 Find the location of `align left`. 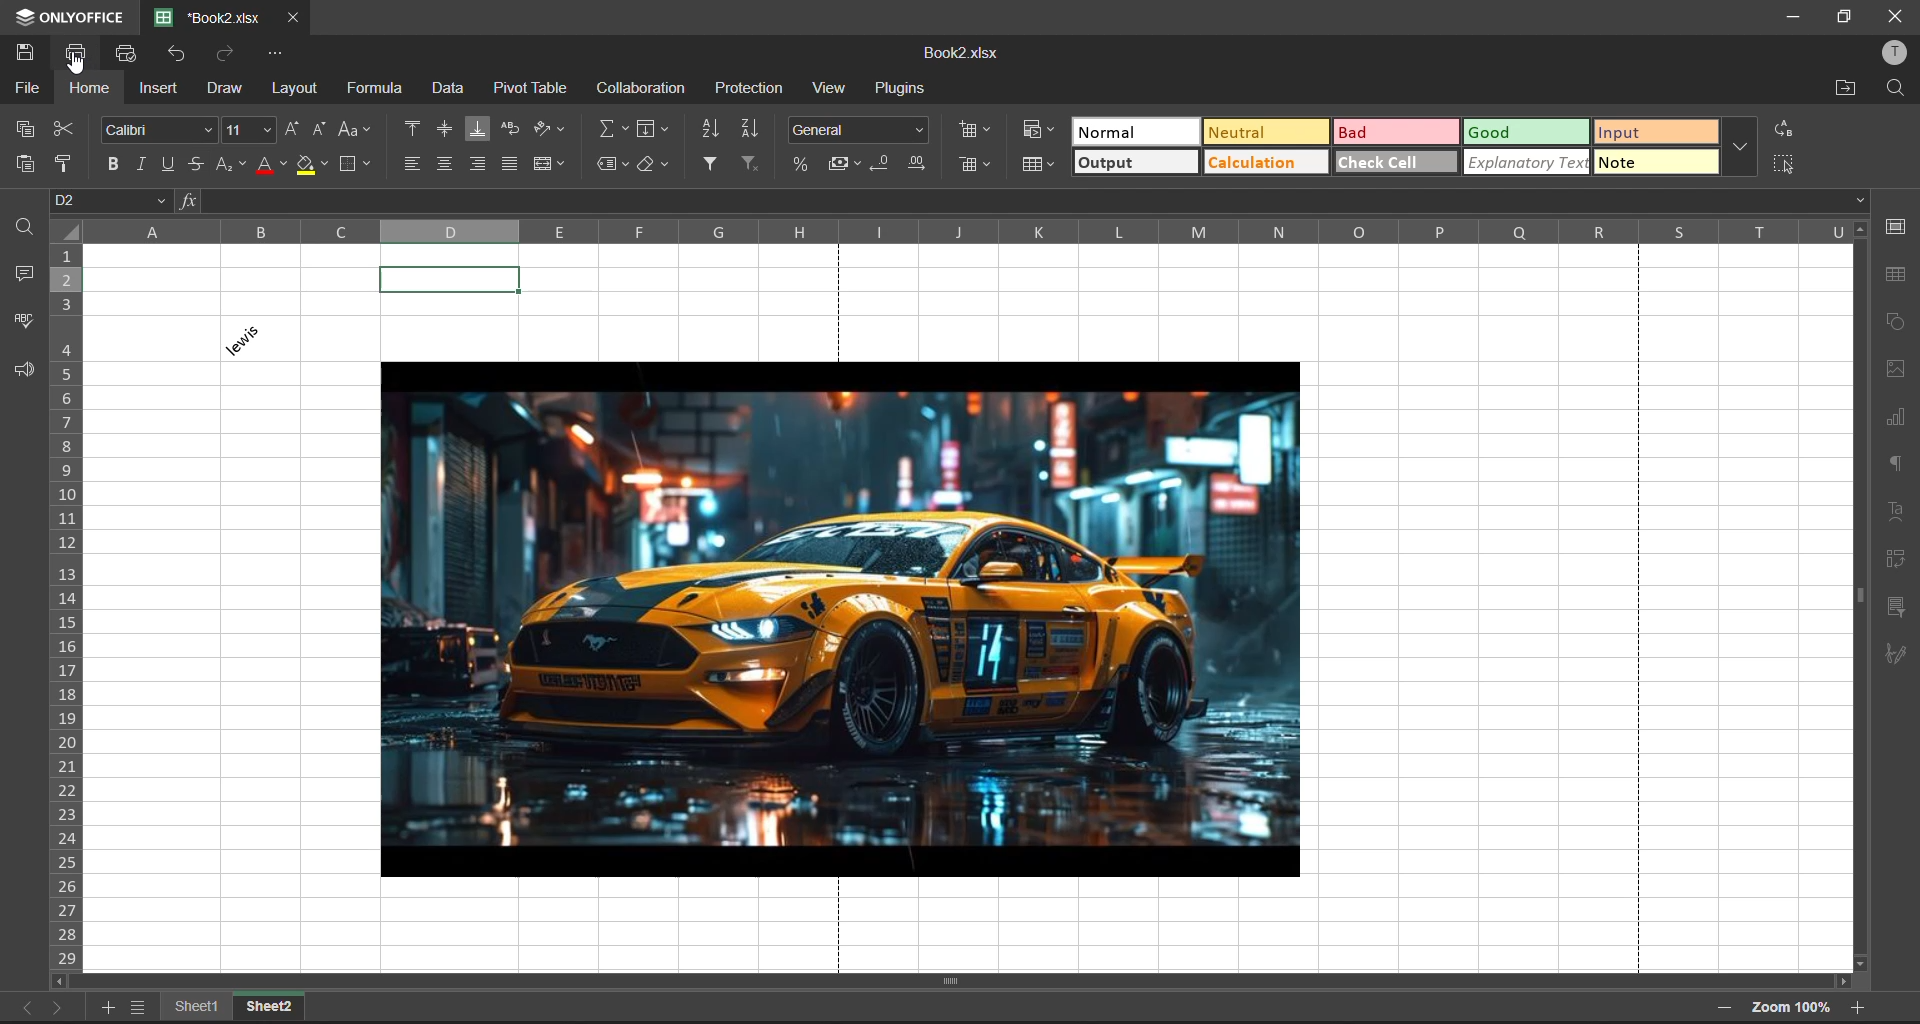

align left is located at coordinates (413, 163).